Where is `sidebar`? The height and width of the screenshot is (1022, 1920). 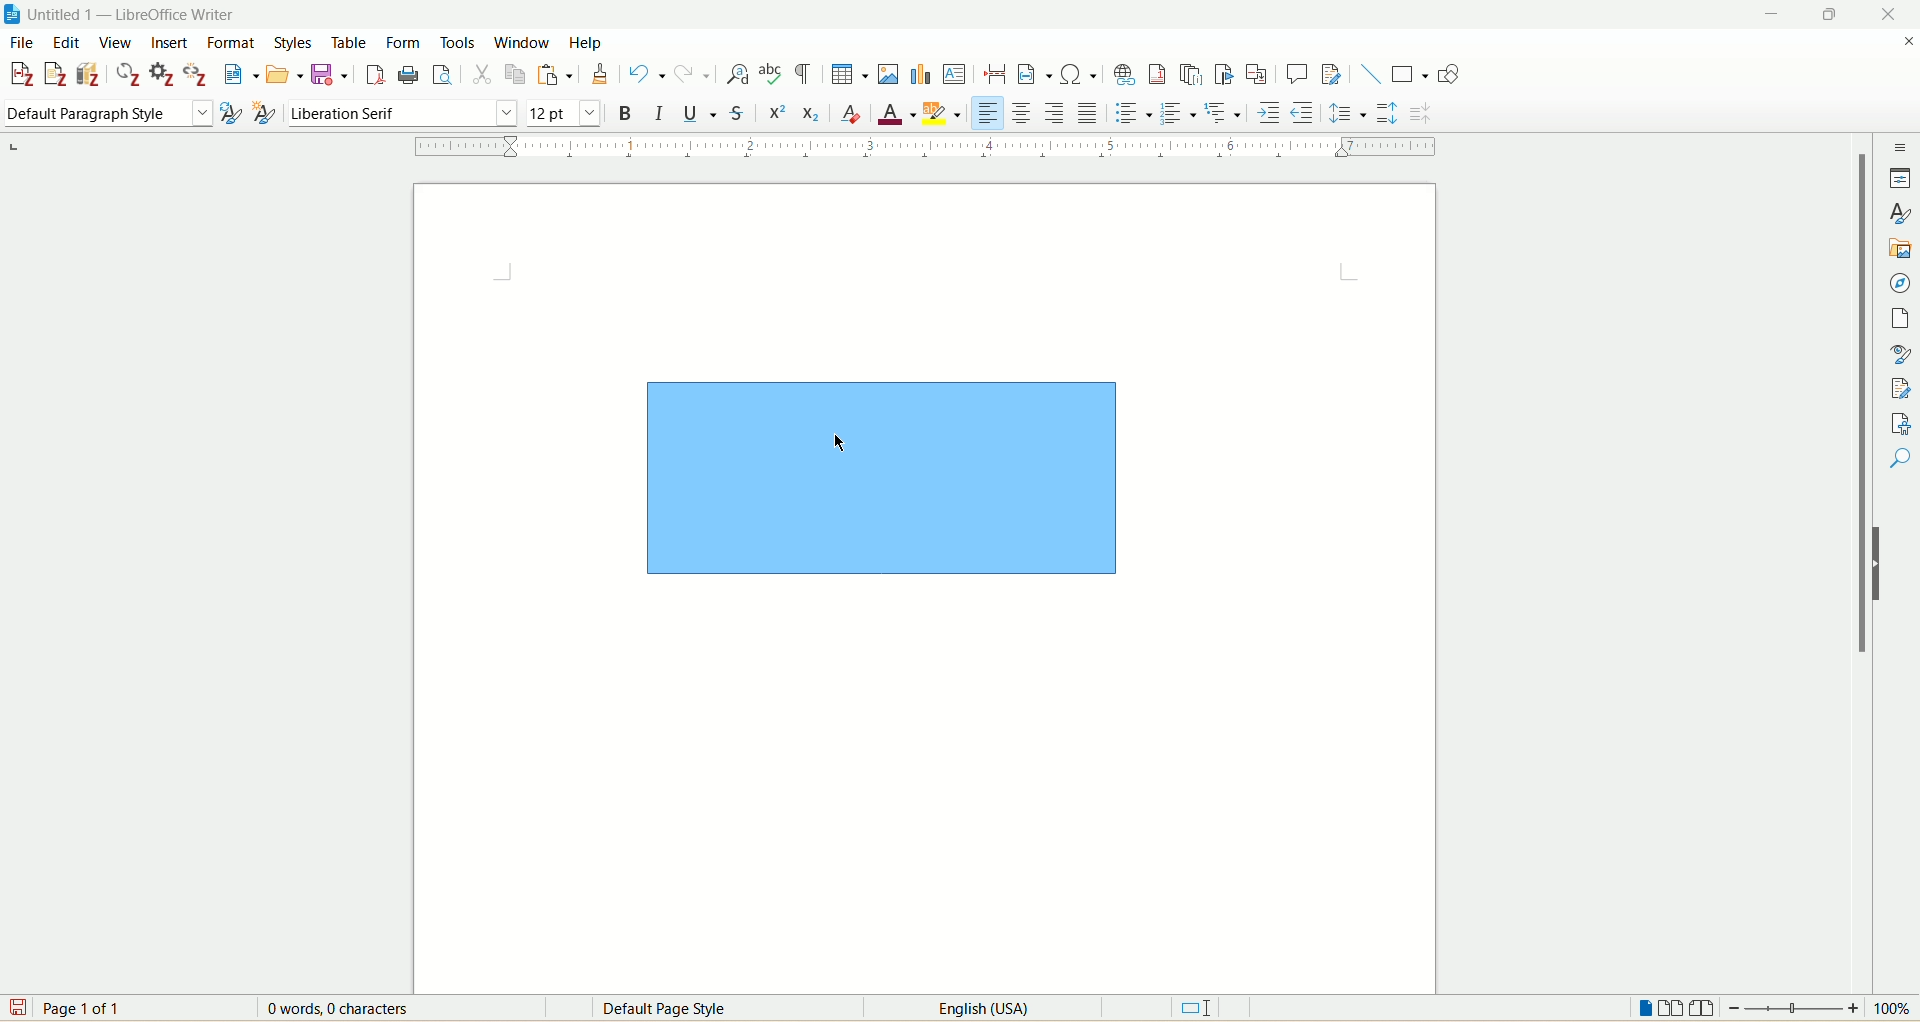 sidebar is located at coordinates (1903, 150).